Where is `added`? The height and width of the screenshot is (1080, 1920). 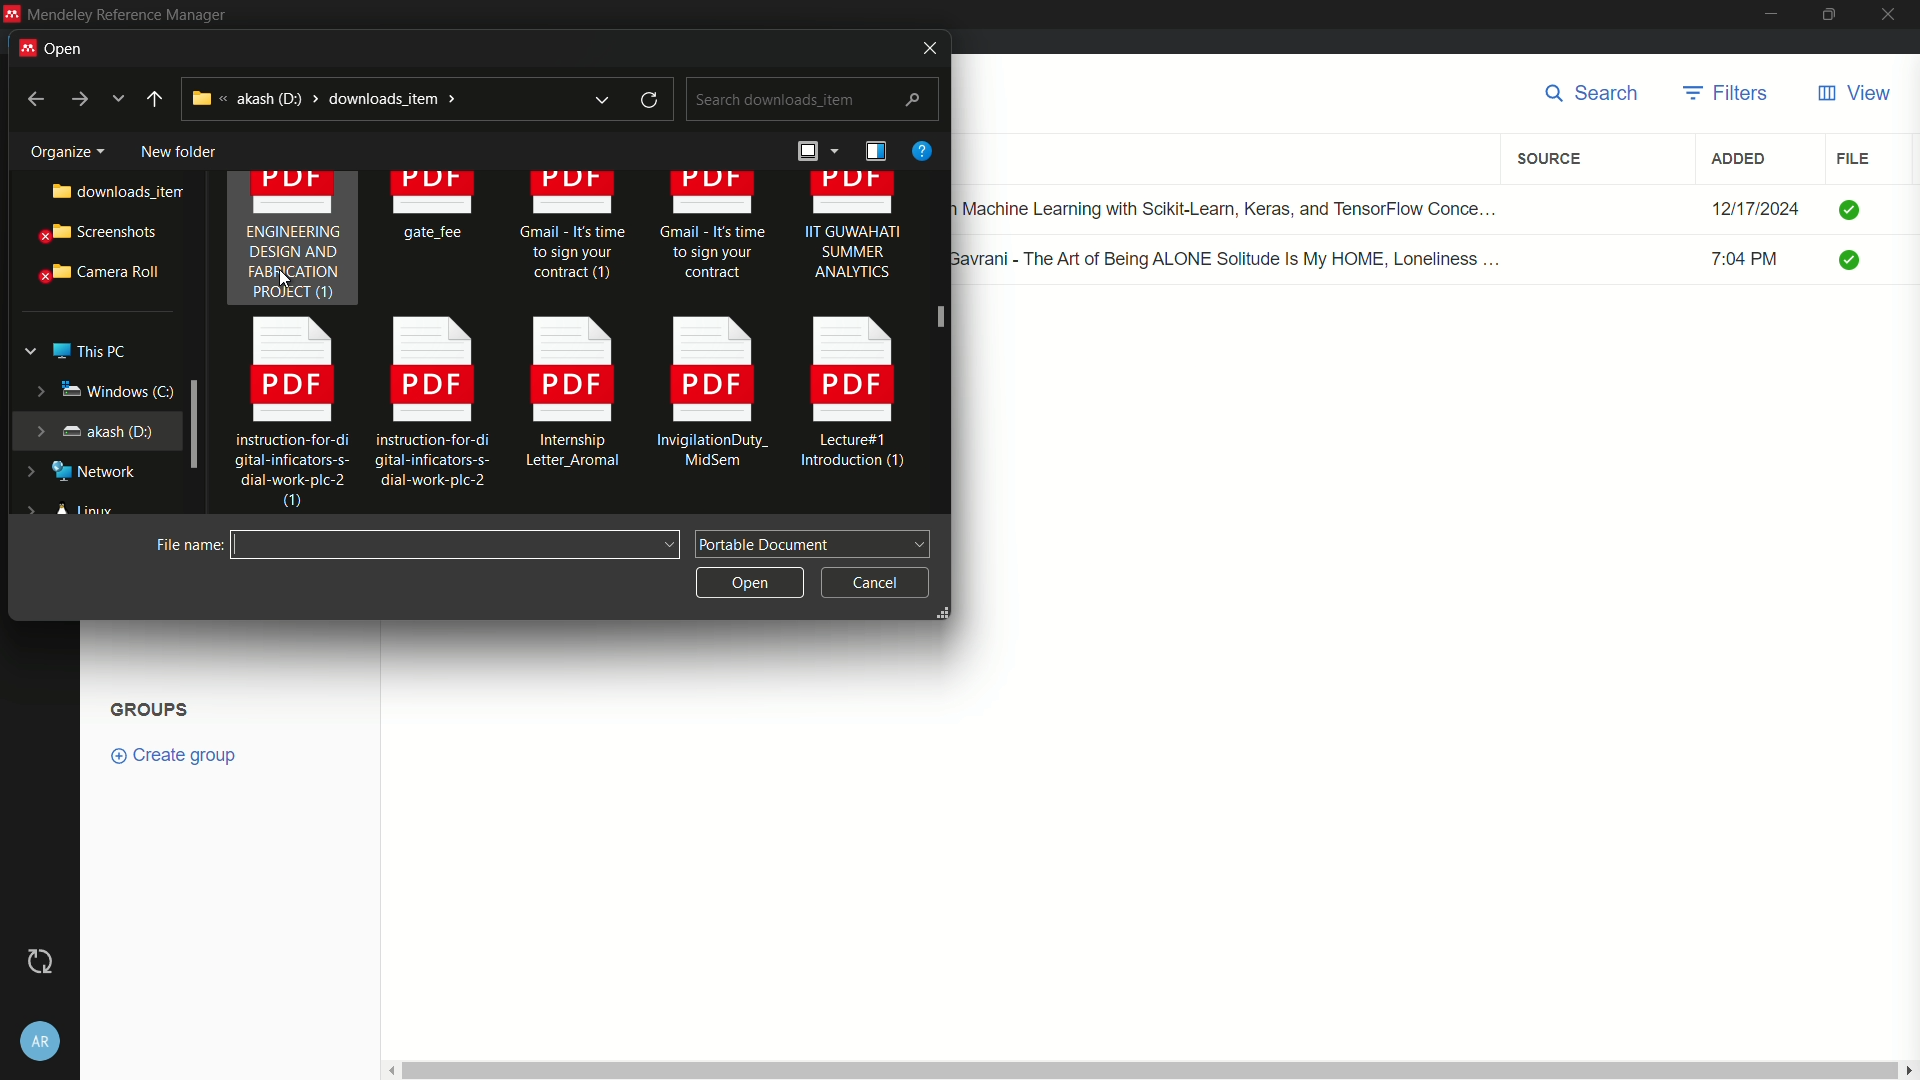
added is located at coordinates (1739, 159).